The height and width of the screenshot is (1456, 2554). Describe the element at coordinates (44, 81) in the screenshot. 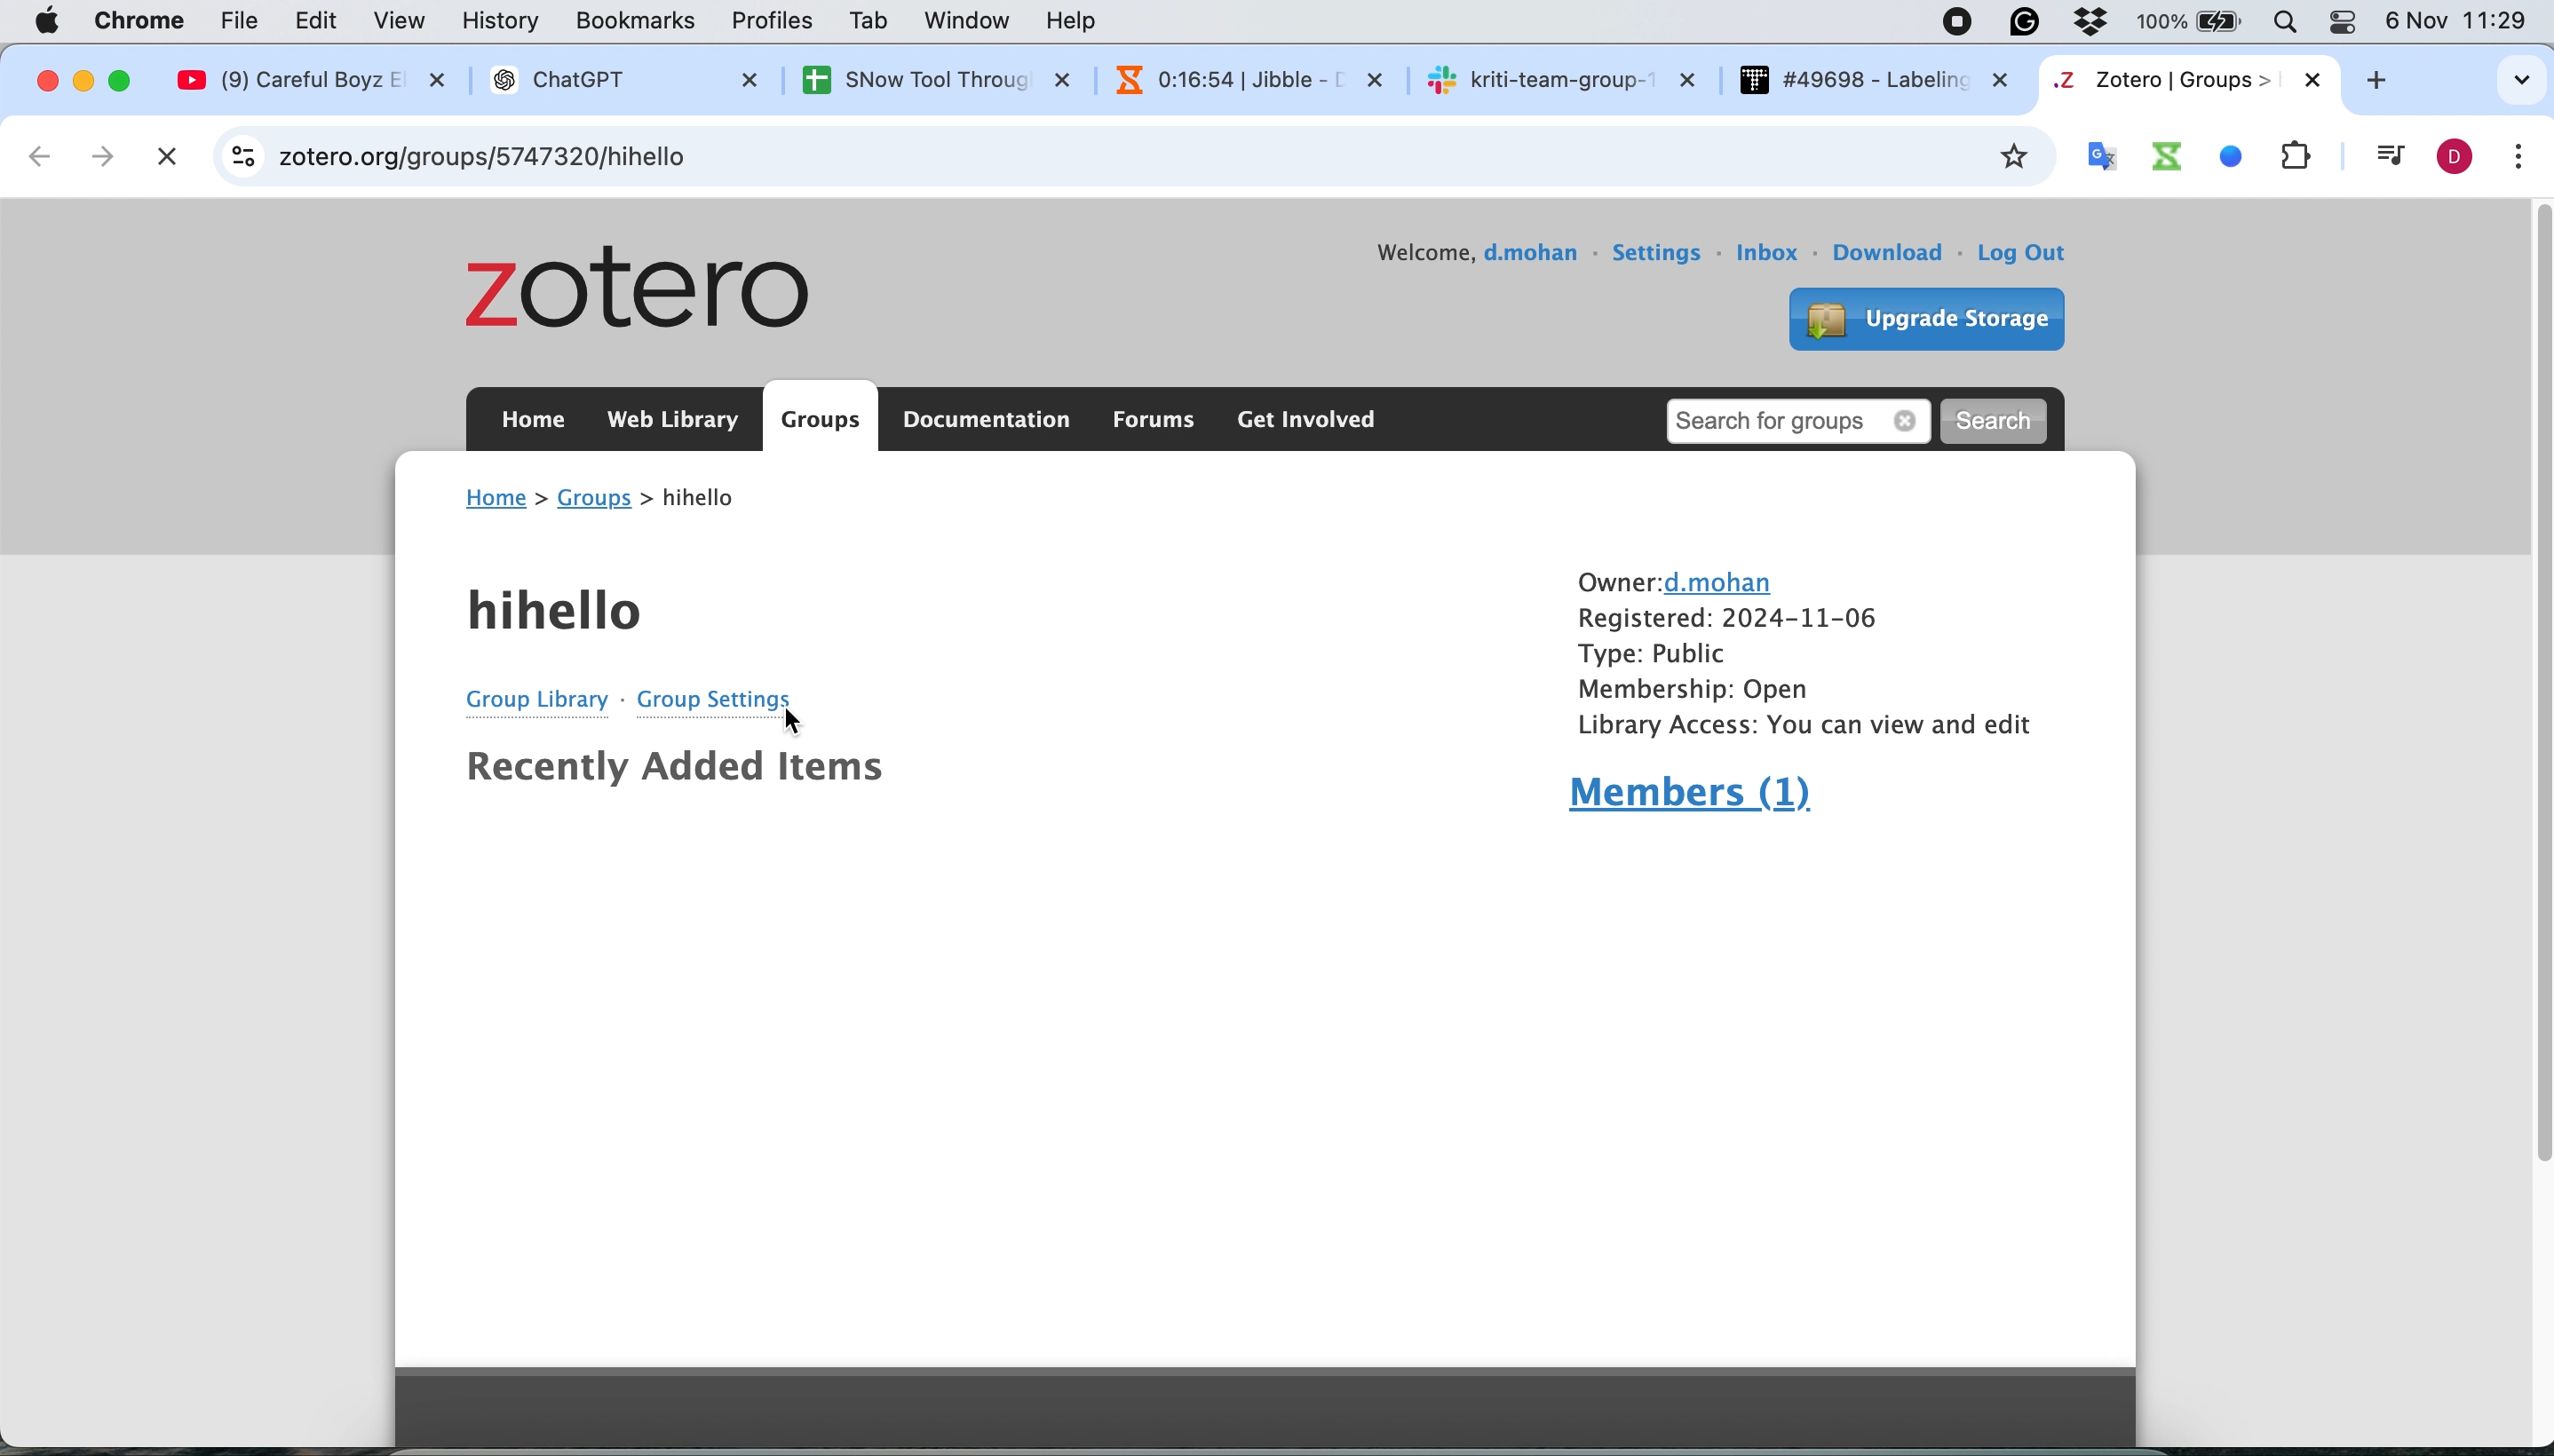

I see `close` at that location.